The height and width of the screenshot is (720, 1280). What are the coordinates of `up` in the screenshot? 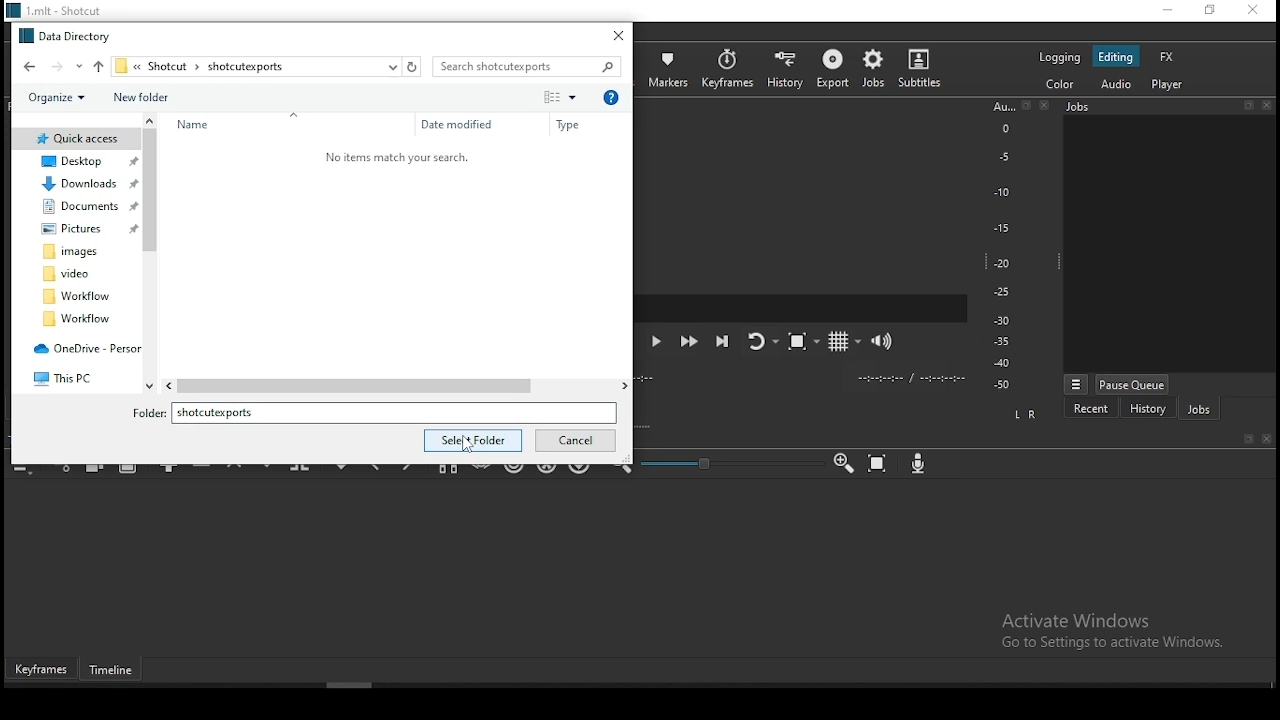 It's located at (98, 65).